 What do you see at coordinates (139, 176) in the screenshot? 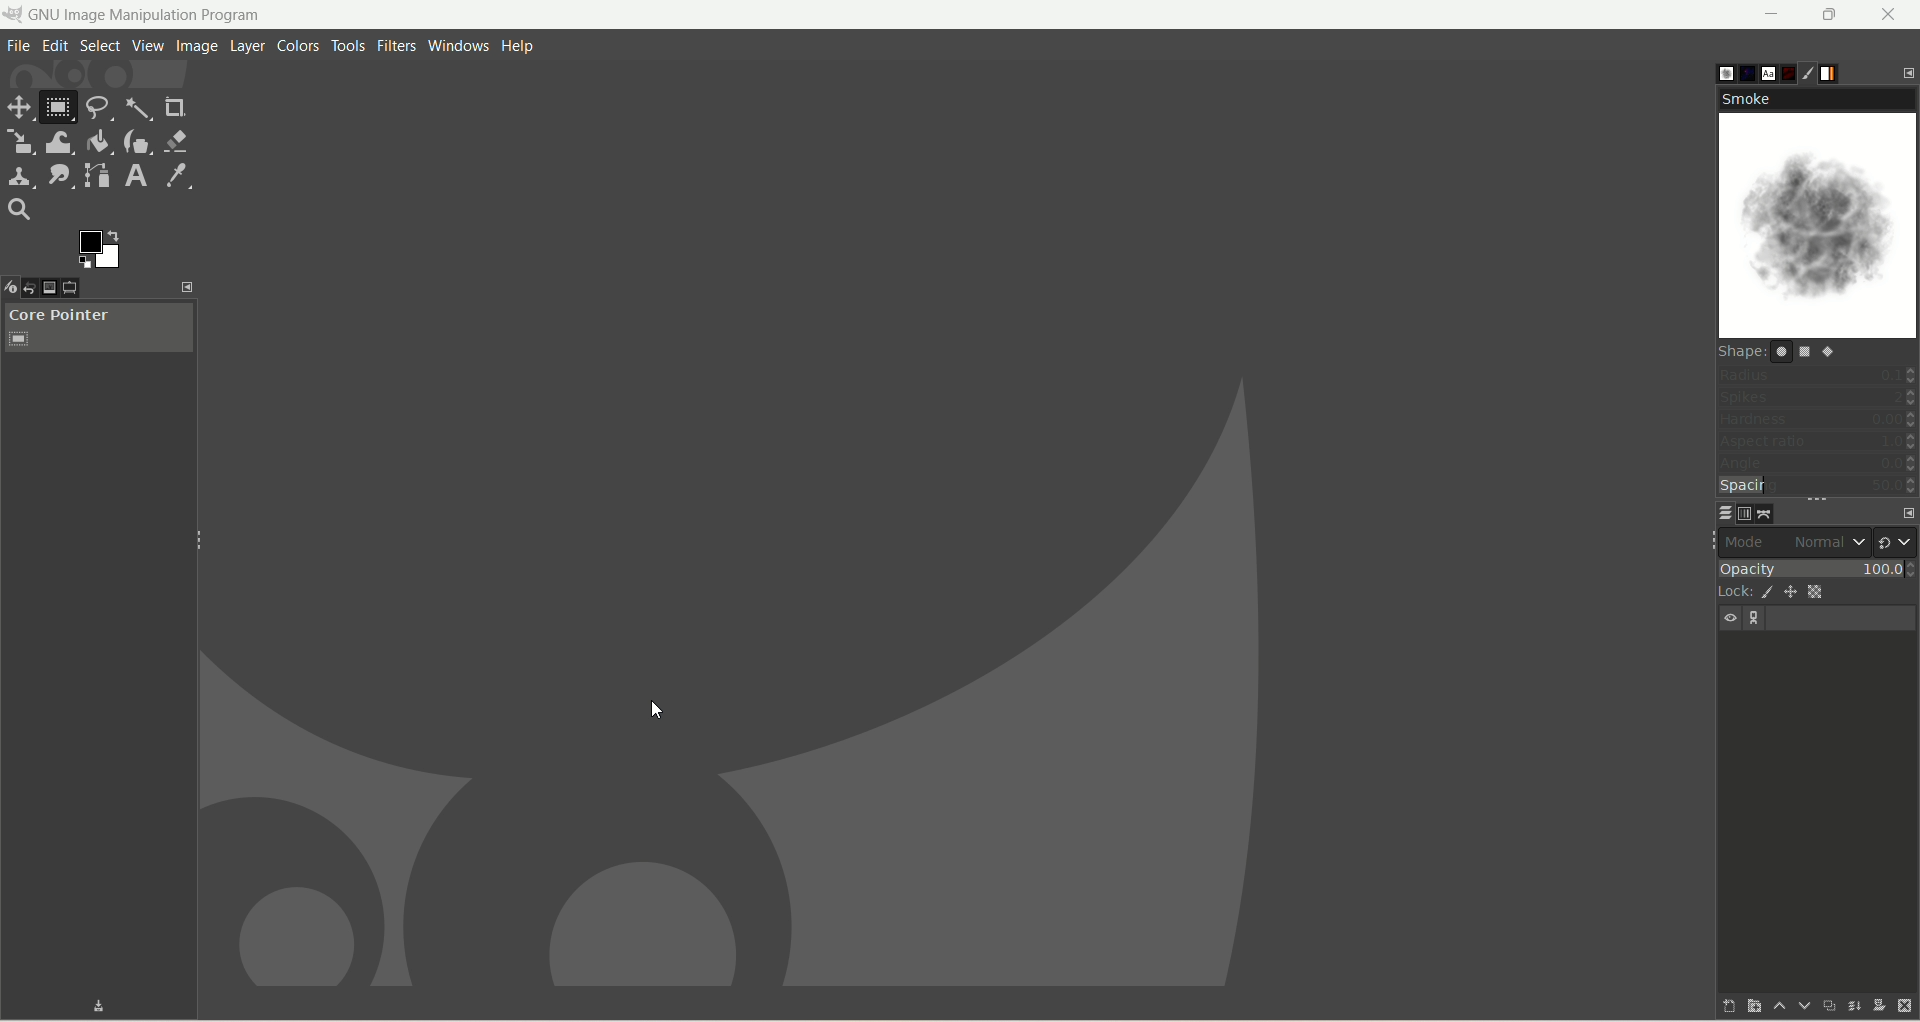
I see `text tool` at bounding box center [139, 176].